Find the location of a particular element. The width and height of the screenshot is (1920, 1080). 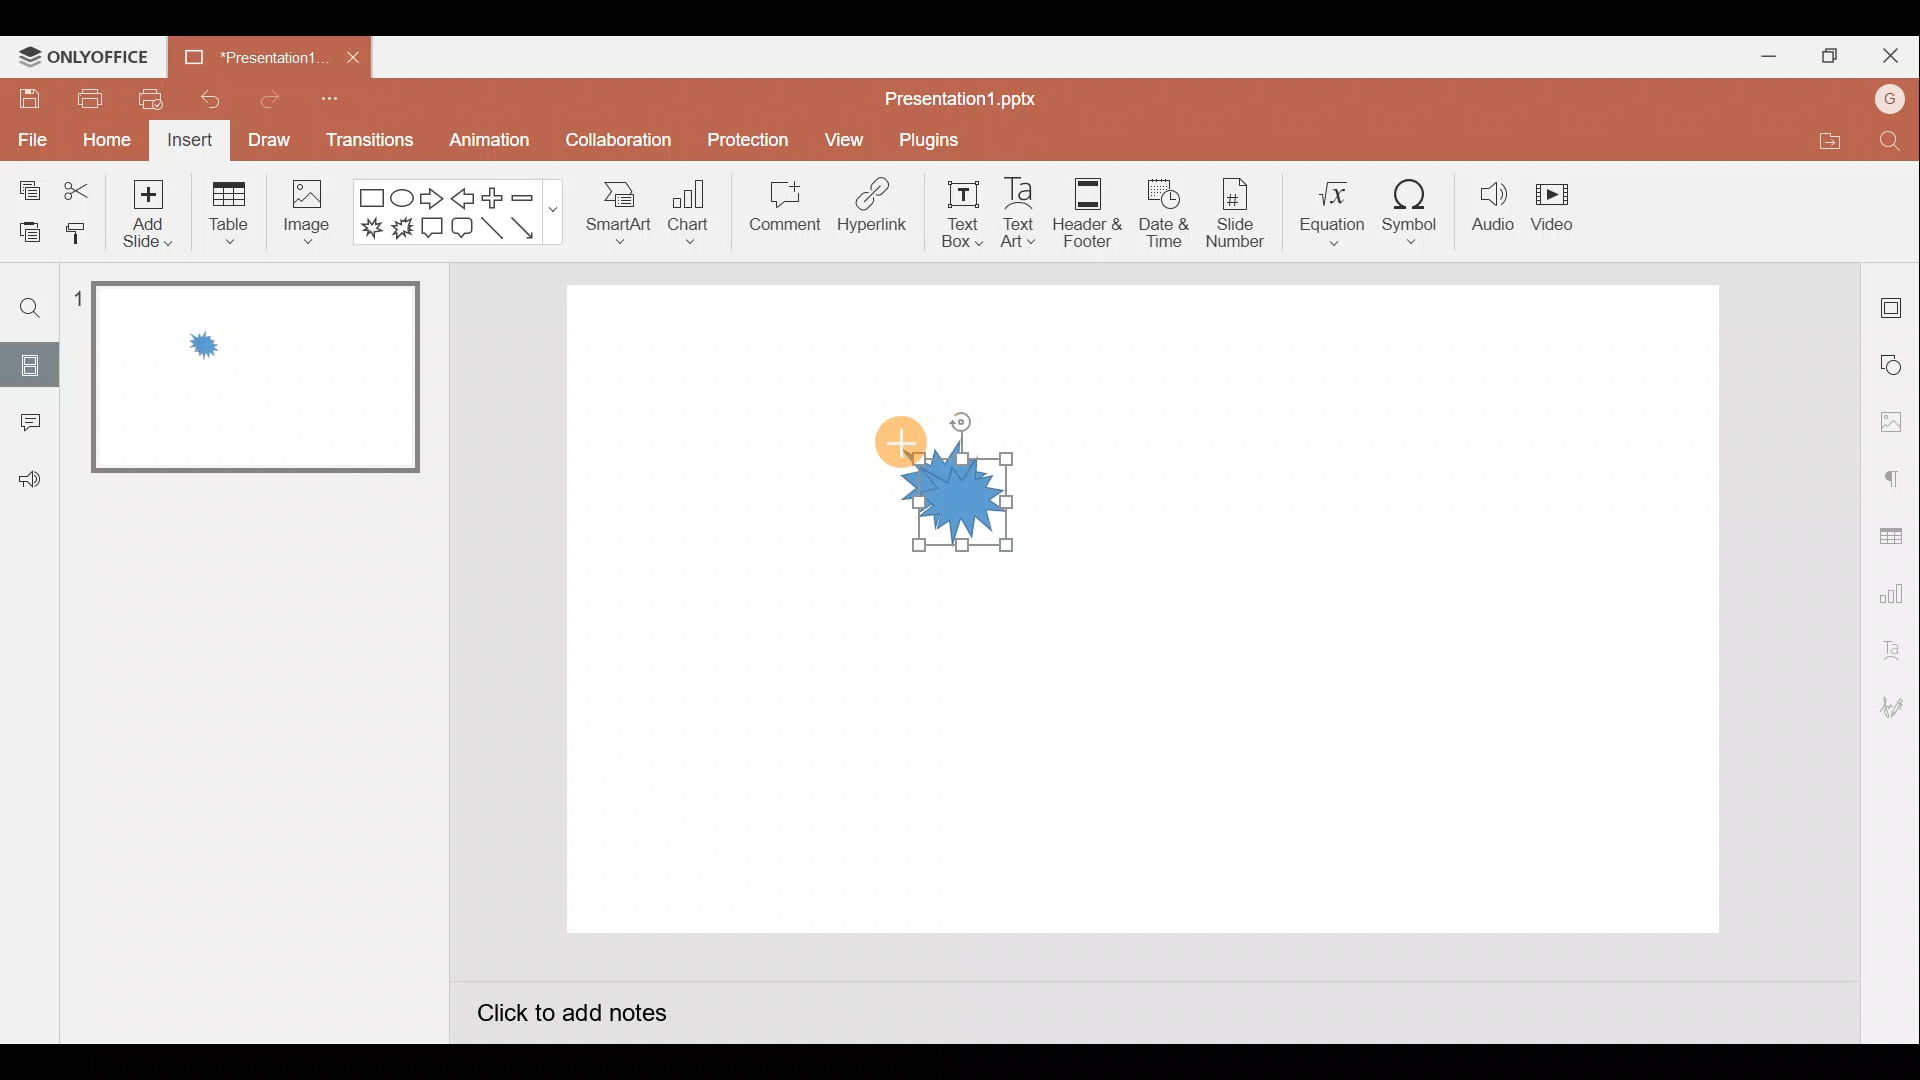

Table is located at coordinates (226, 214).